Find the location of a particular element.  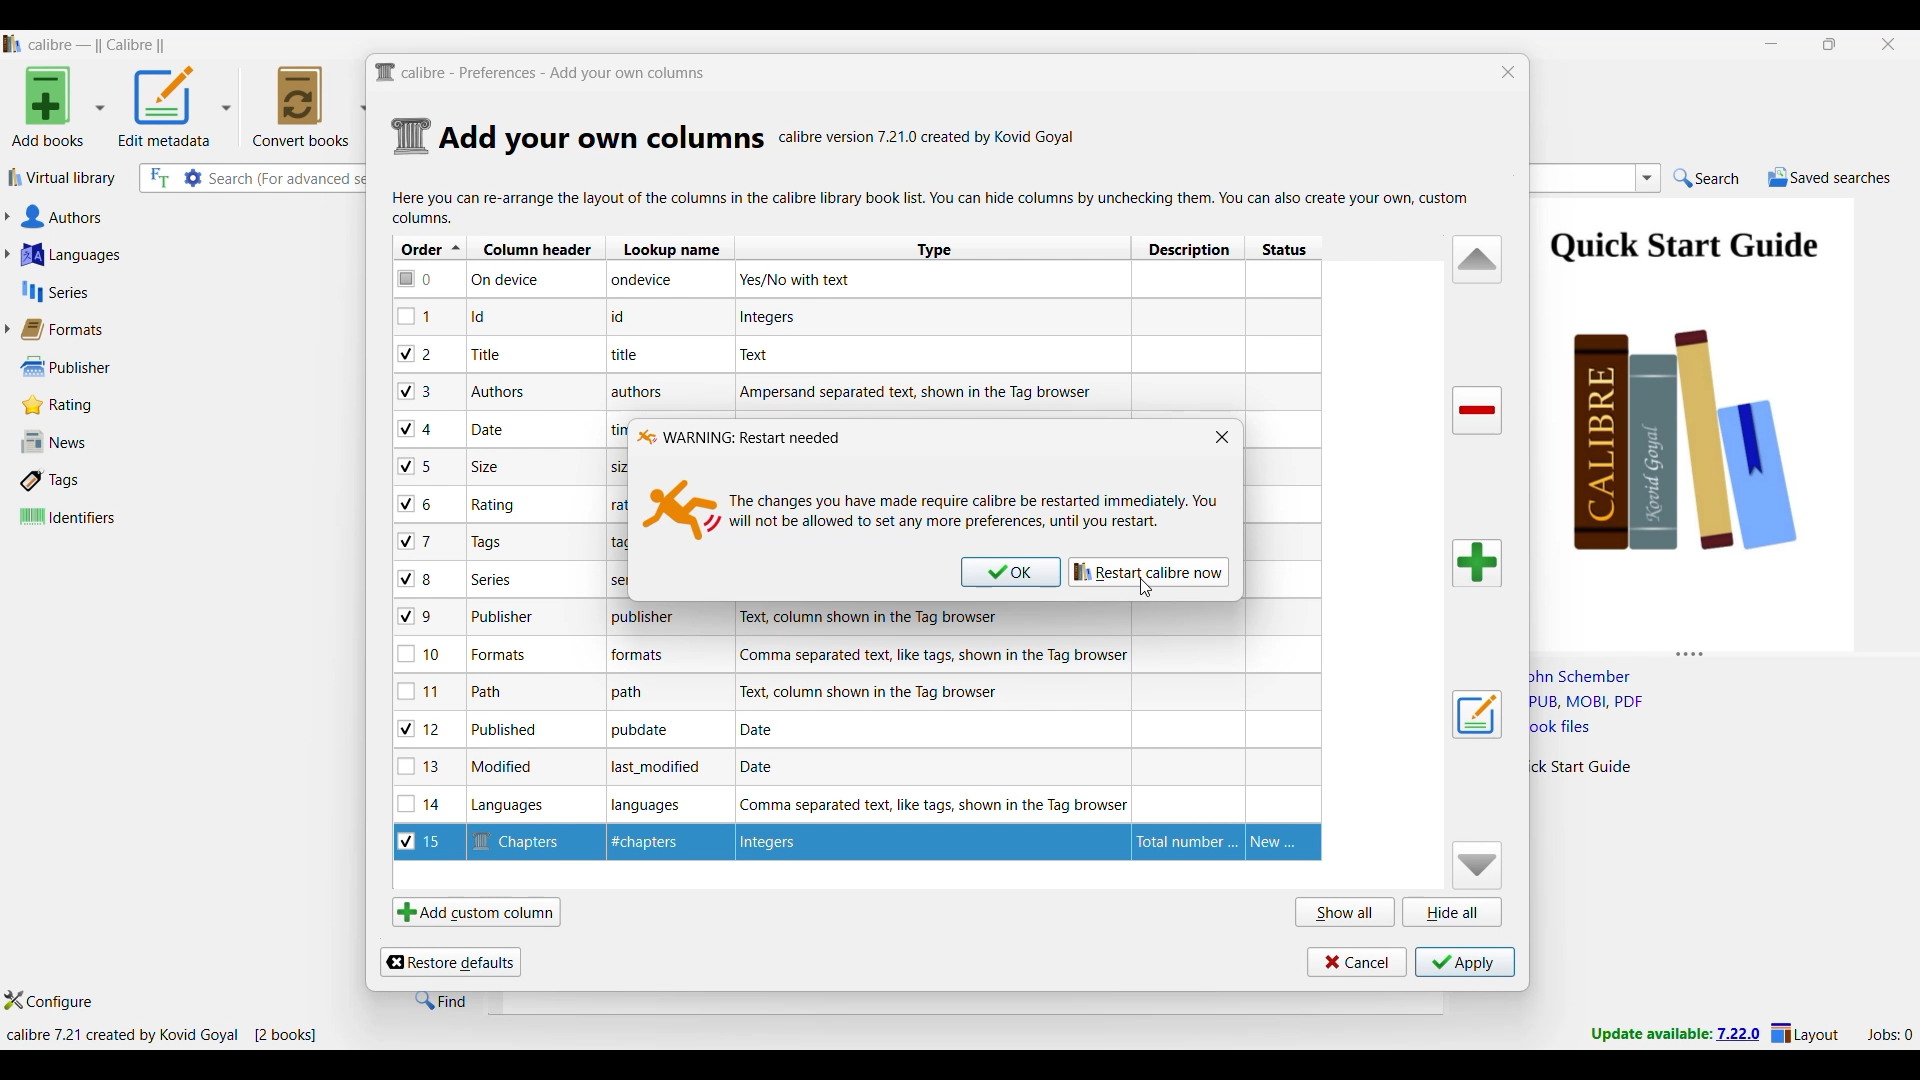

Note is located at coordinates (508, 767).